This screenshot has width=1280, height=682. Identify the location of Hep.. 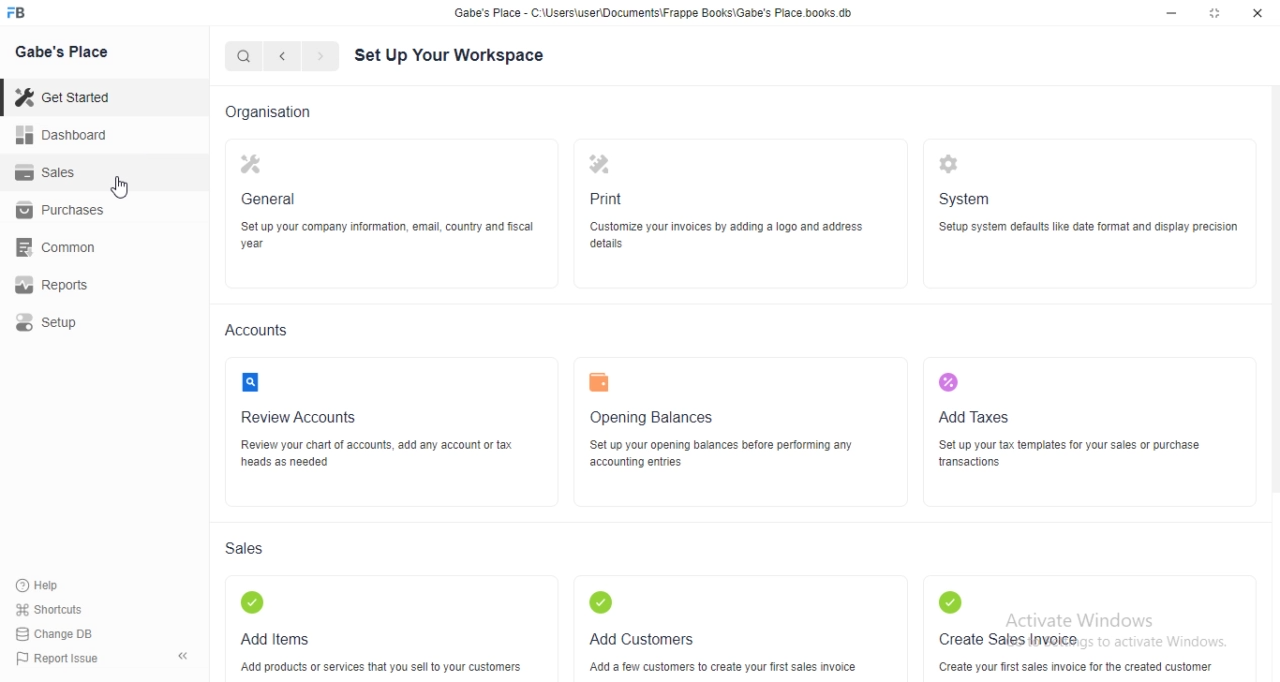
(49, 586).